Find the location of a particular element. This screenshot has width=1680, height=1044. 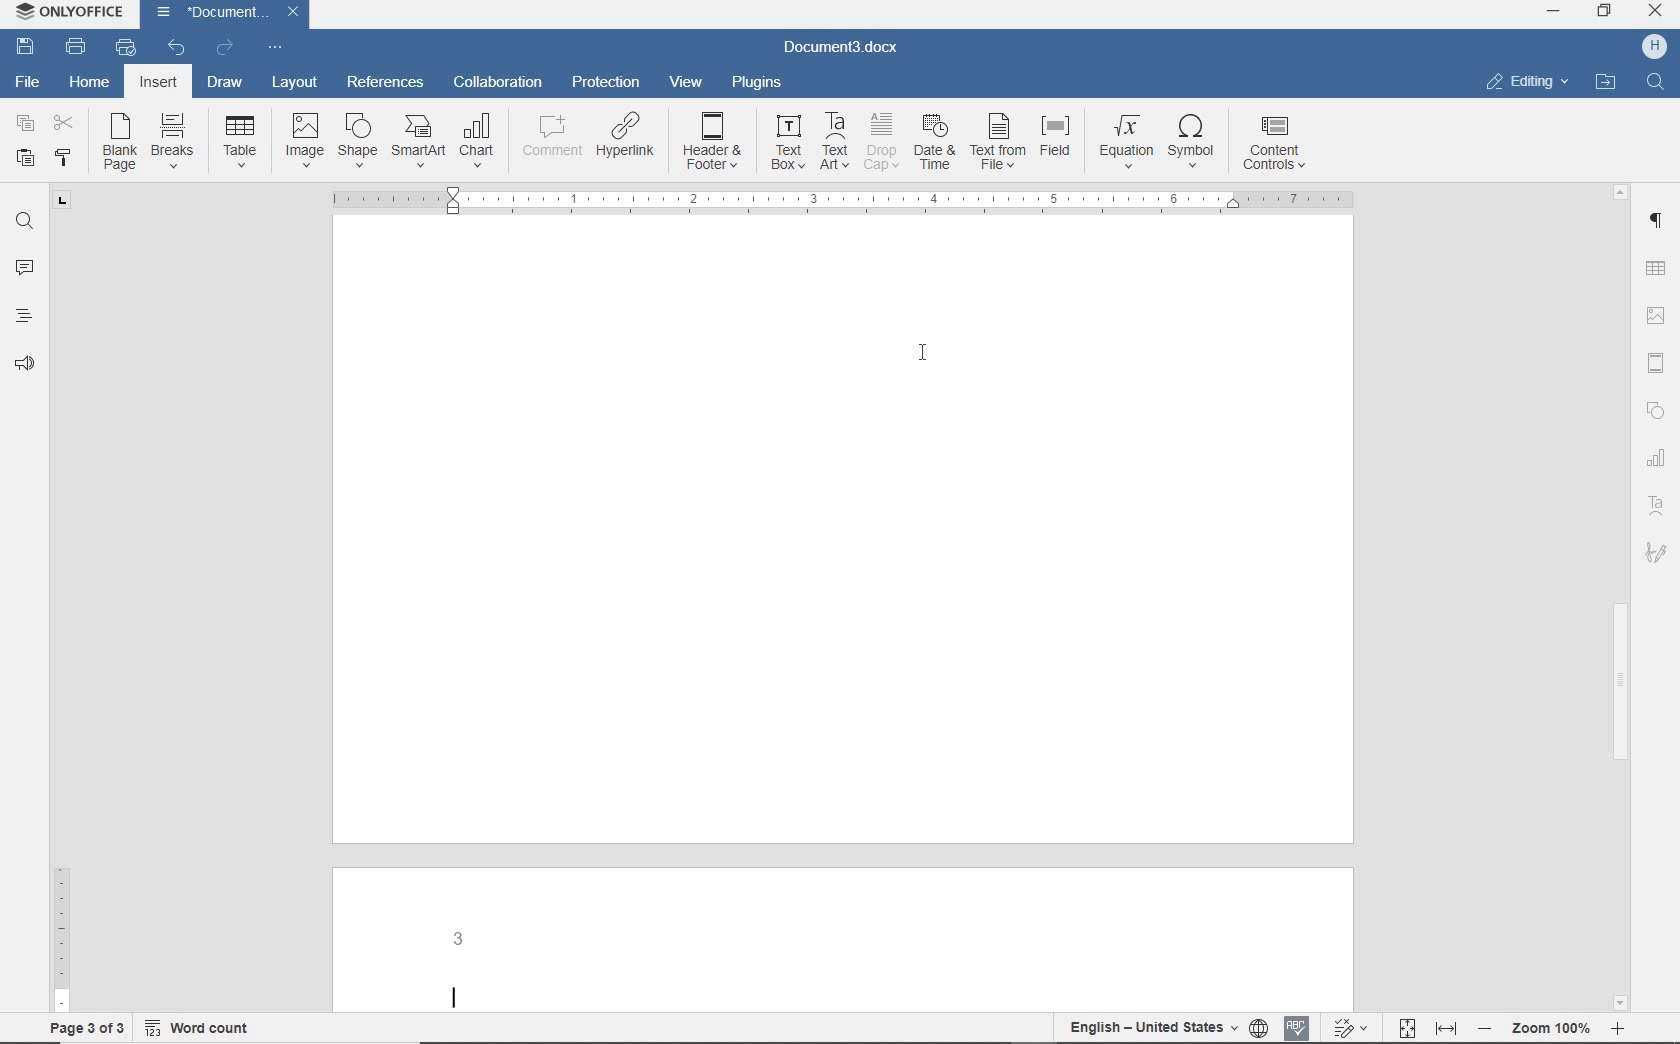

COPY STYLE is located at coordinates (65, 158).